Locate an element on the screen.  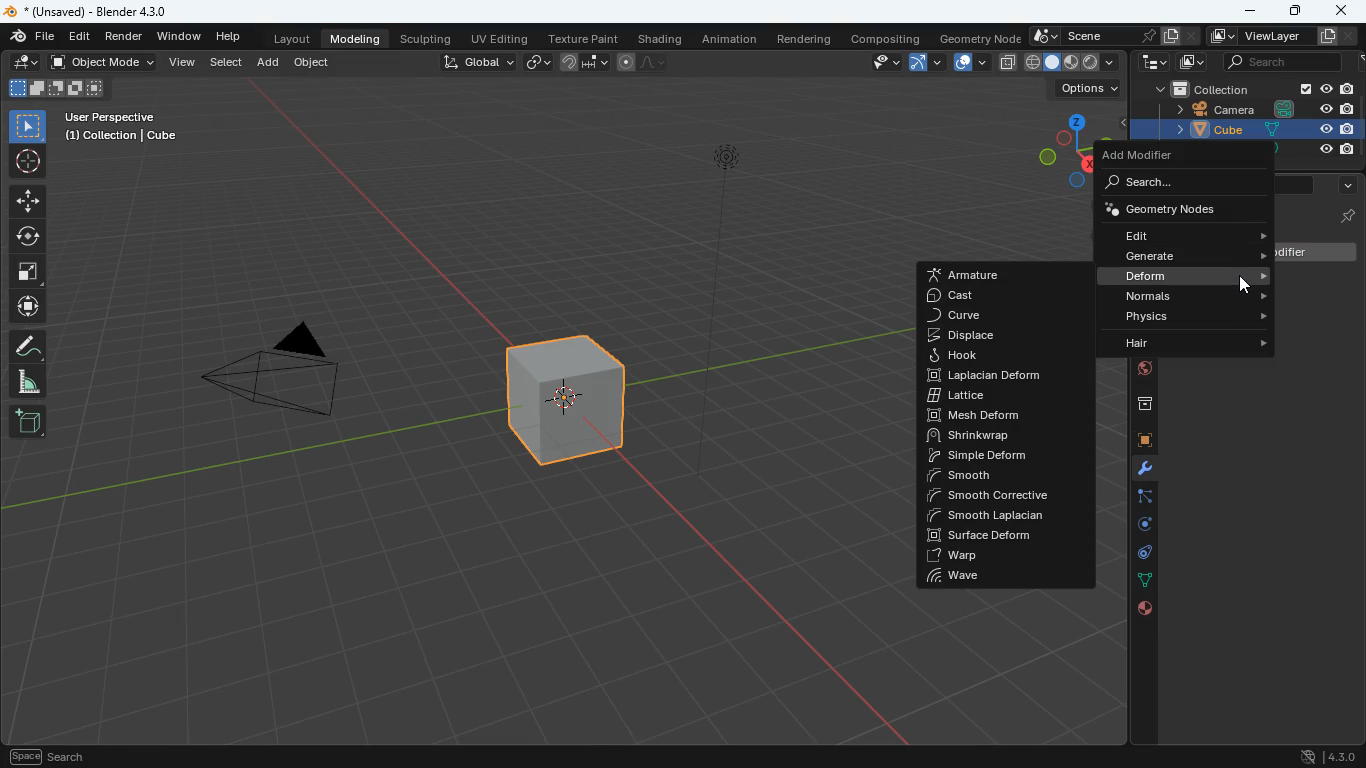
archive is located at coordinates (1135, 408).